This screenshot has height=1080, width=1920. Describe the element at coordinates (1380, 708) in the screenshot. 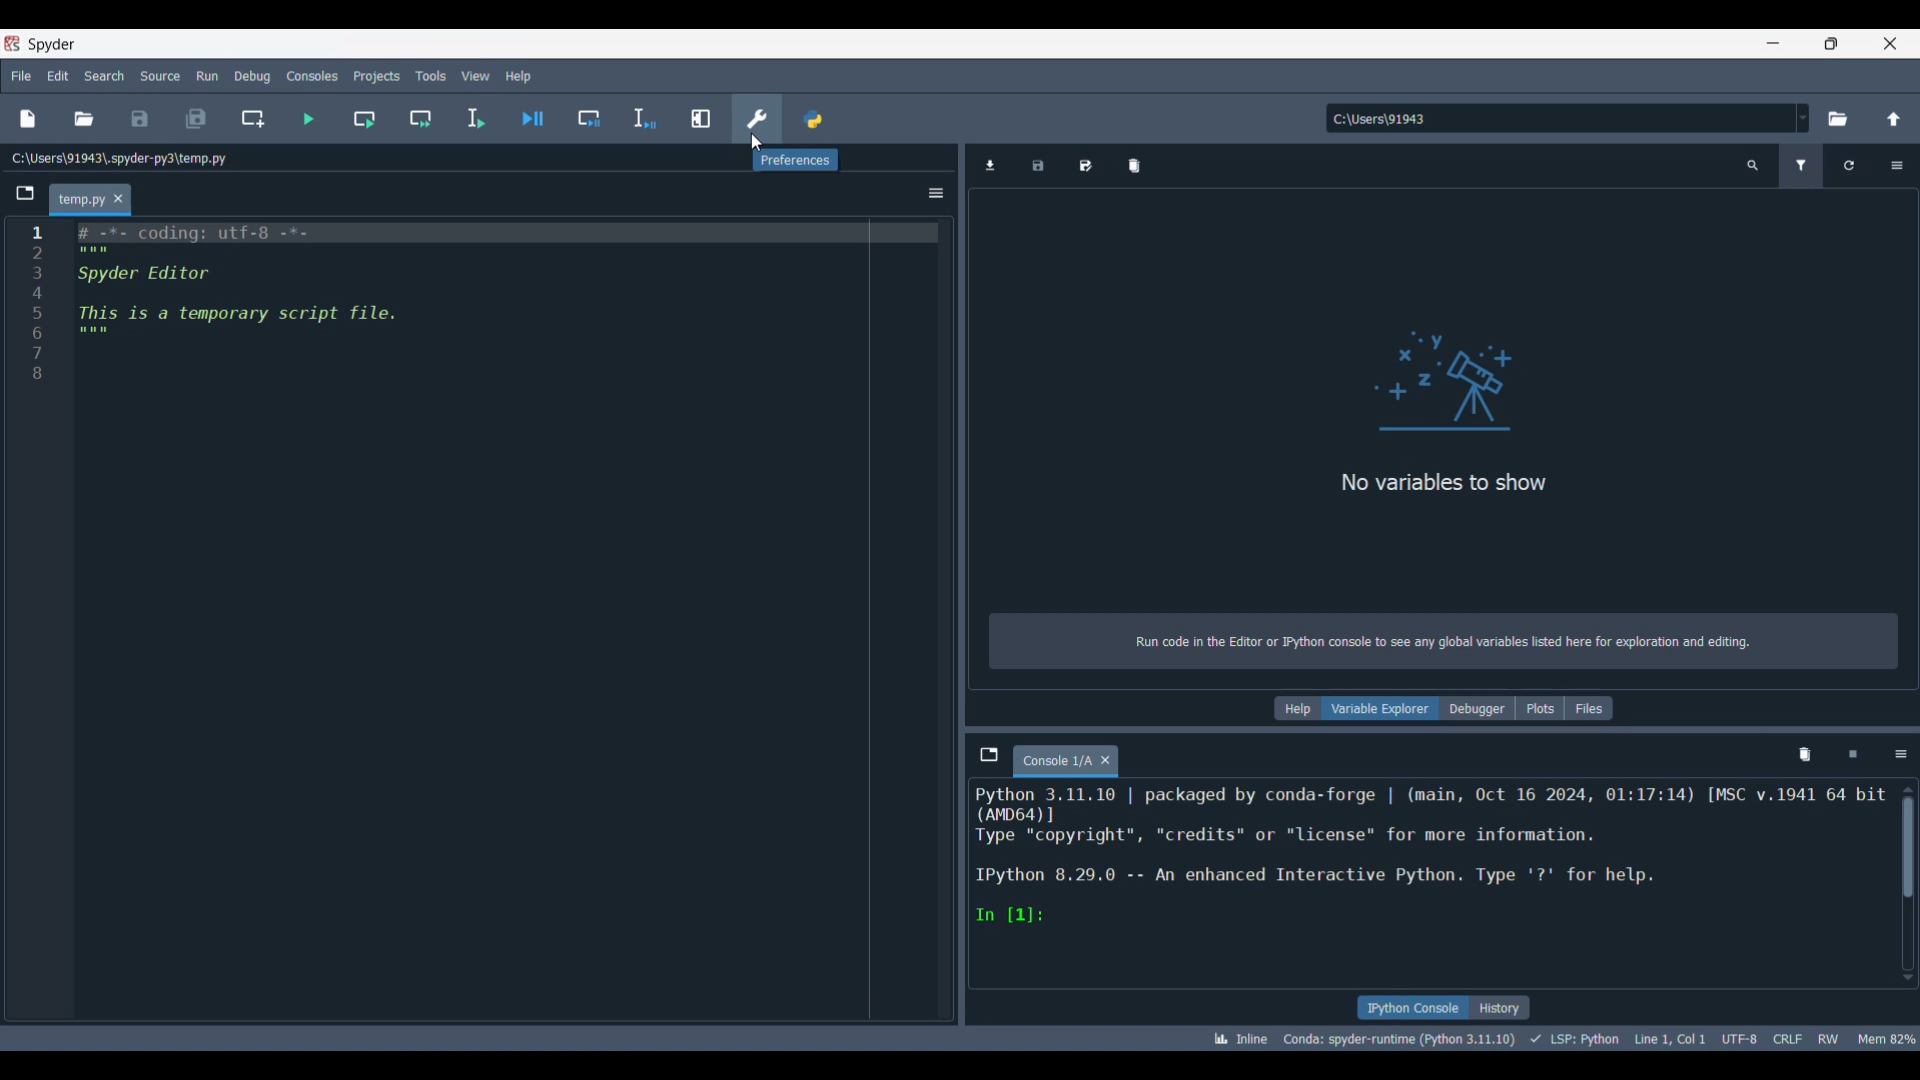

I see `Variable explorer` at that location.